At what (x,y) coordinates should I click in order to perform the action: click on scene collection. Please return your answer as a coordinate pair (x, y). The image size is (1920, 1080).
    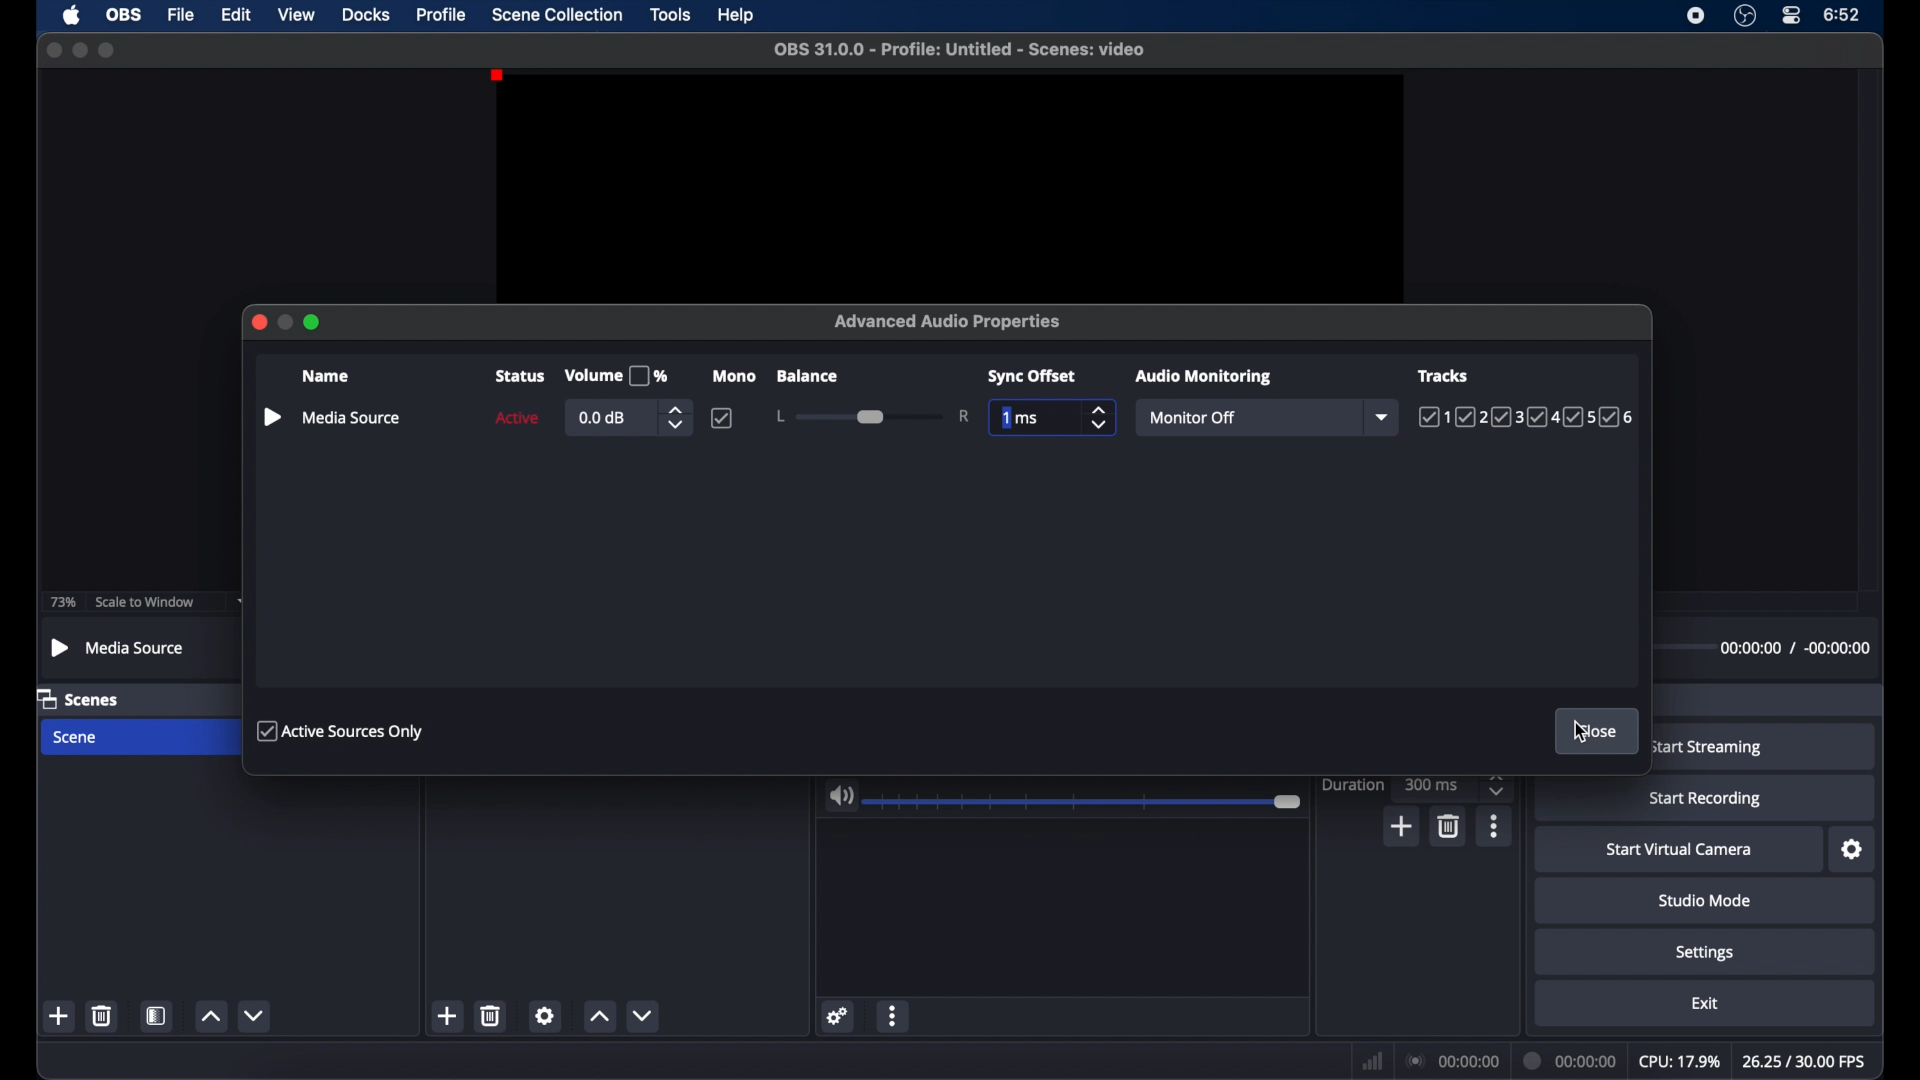
    Looking at the image, I should click on (557, 13).